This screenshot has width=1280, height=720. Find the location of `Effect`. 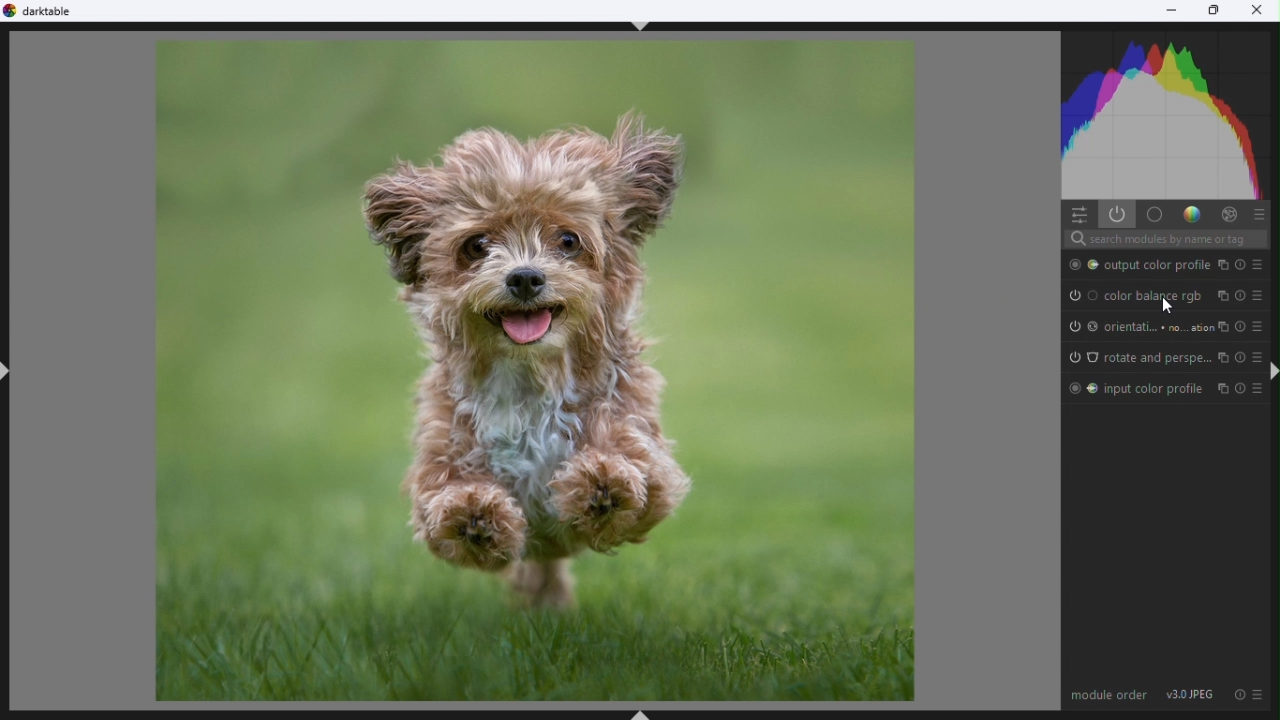

Effect is located at coordinates (1229, 215).